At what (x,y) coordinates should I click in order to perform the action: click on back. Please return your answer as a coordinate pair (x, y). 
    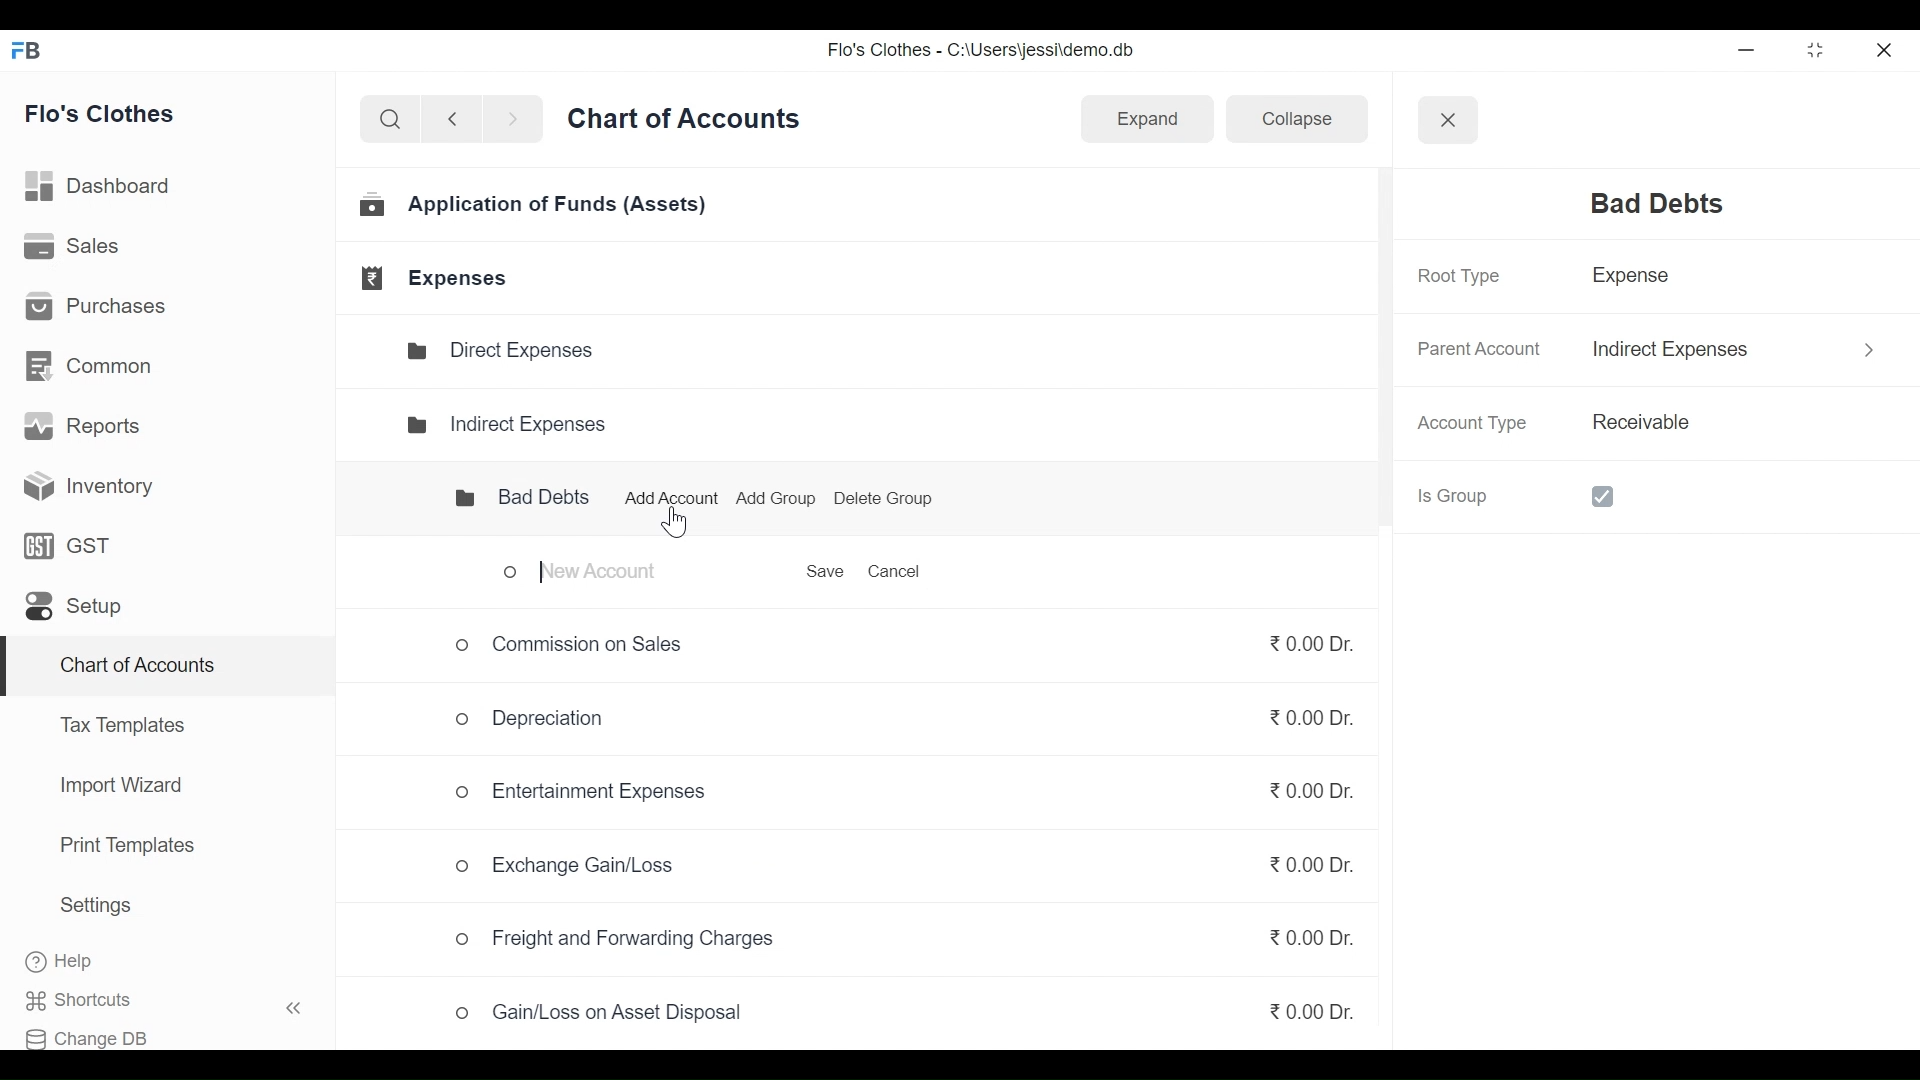
    Looking at the image, I should click on (460, 122).